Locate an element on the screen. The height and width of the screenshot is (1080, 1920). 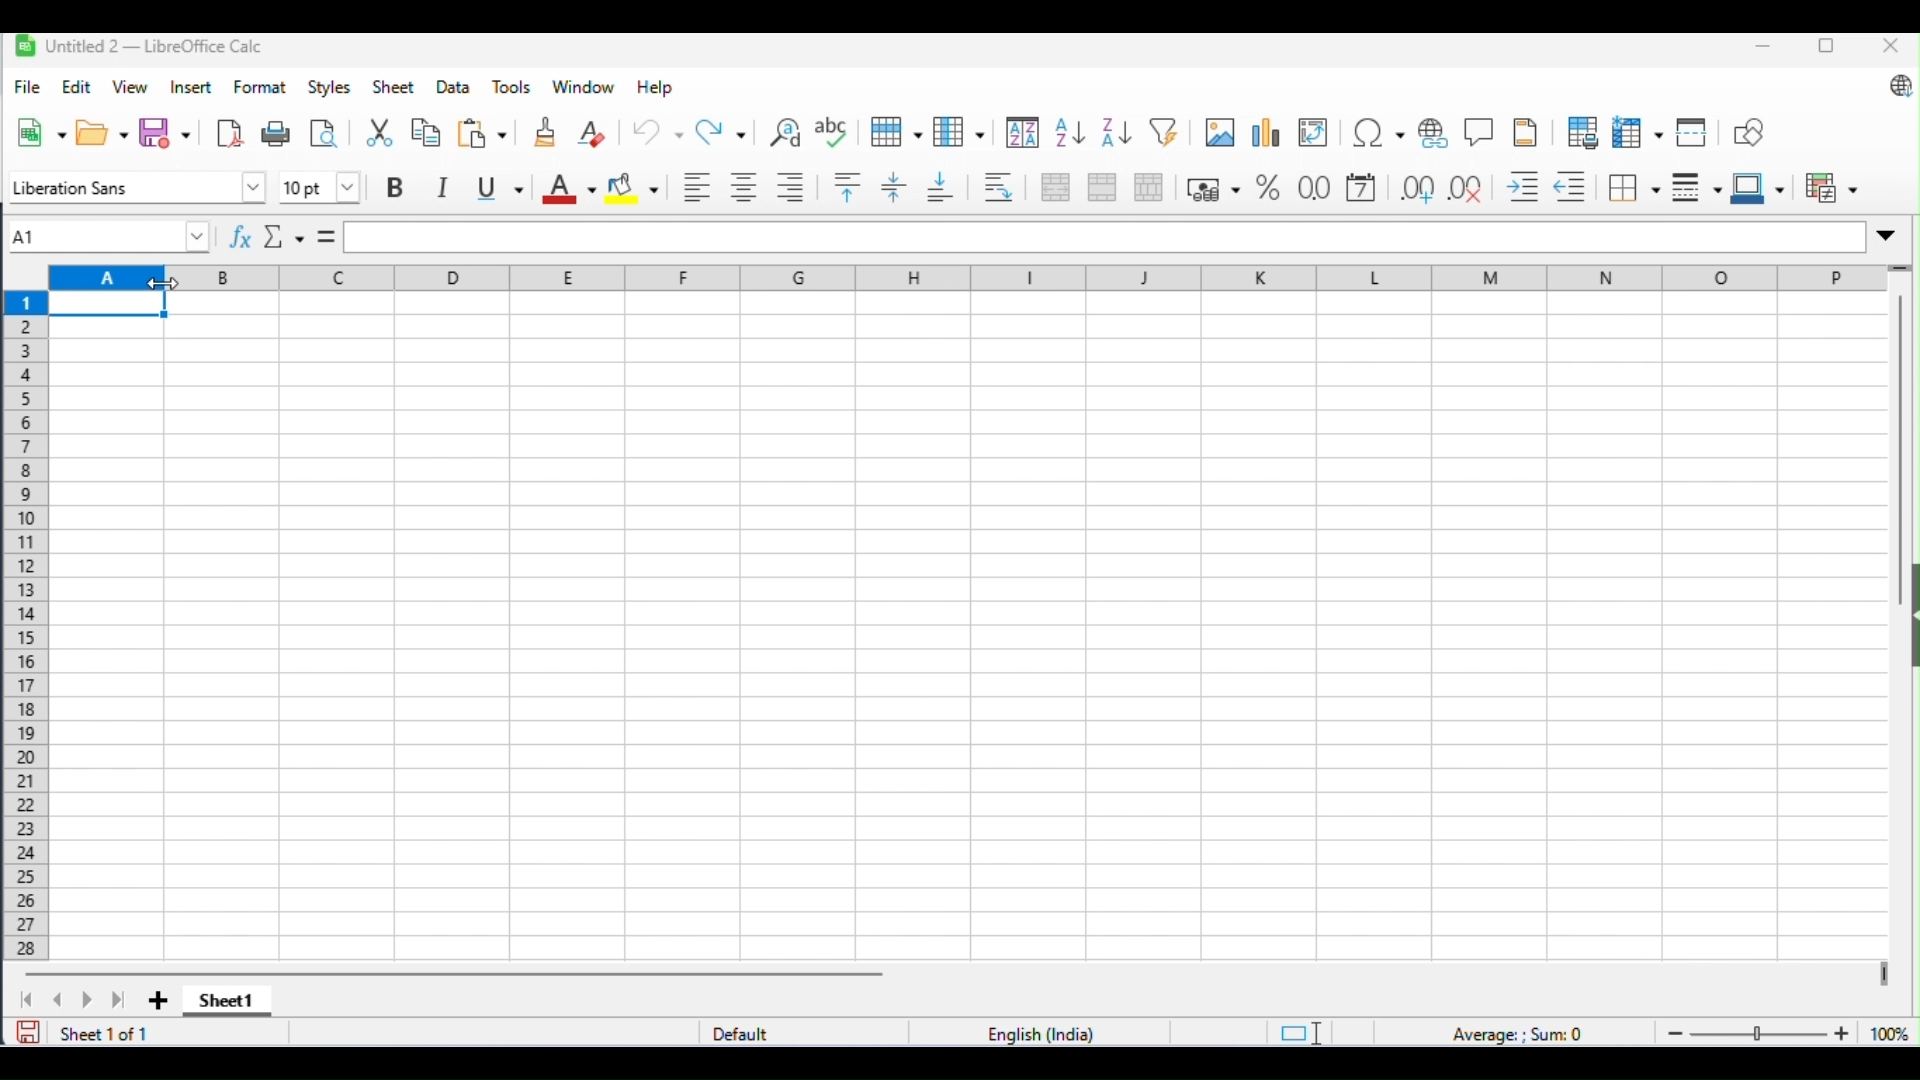
font size is located at coordinates (316, 187).